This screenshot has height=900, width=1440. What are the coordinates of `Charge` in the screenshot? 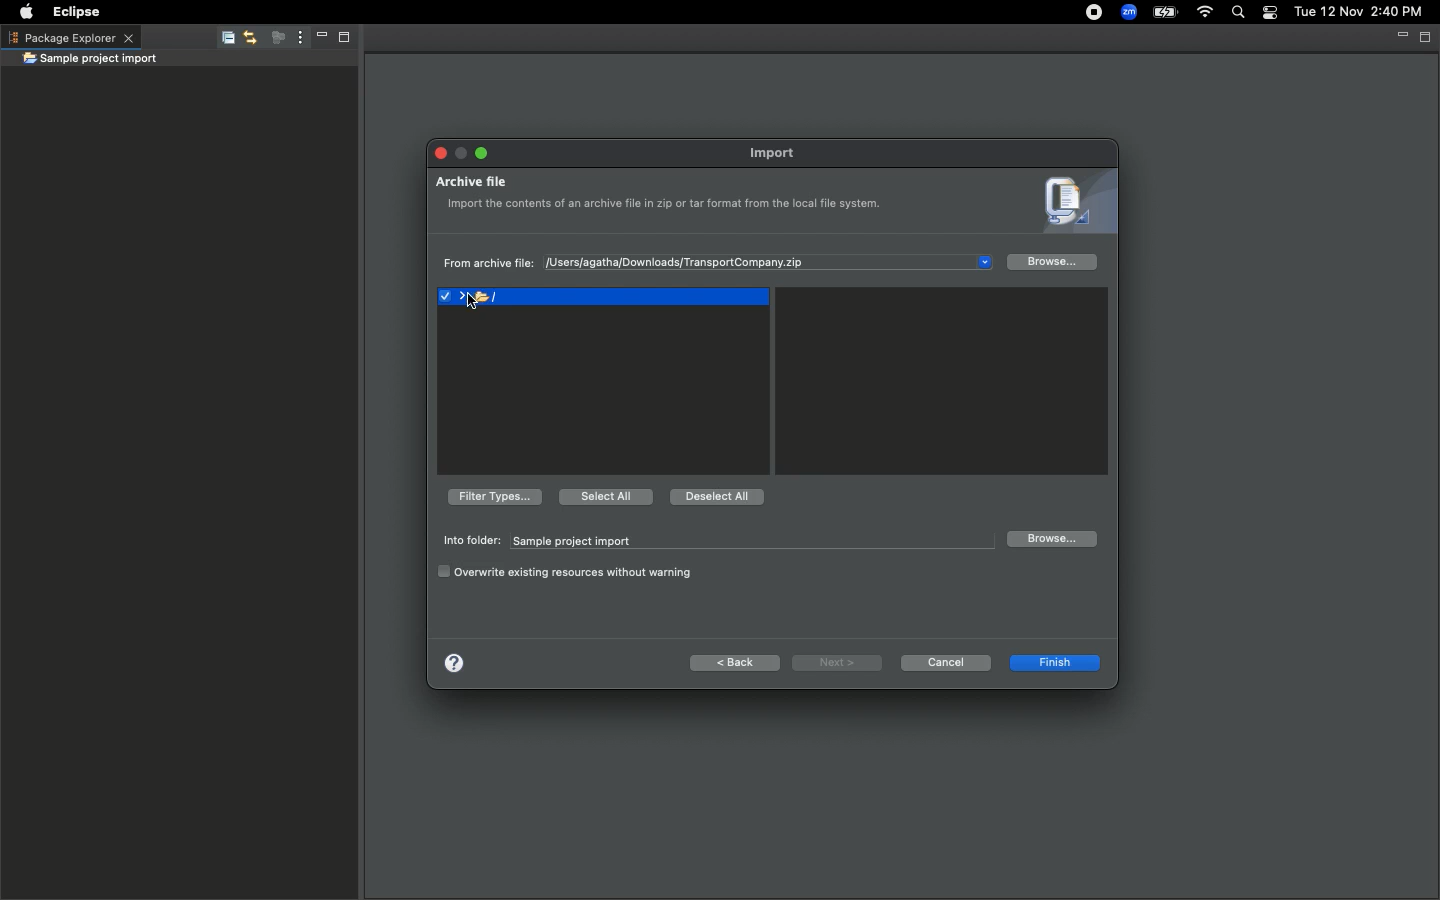 It's located at (1167, 12).